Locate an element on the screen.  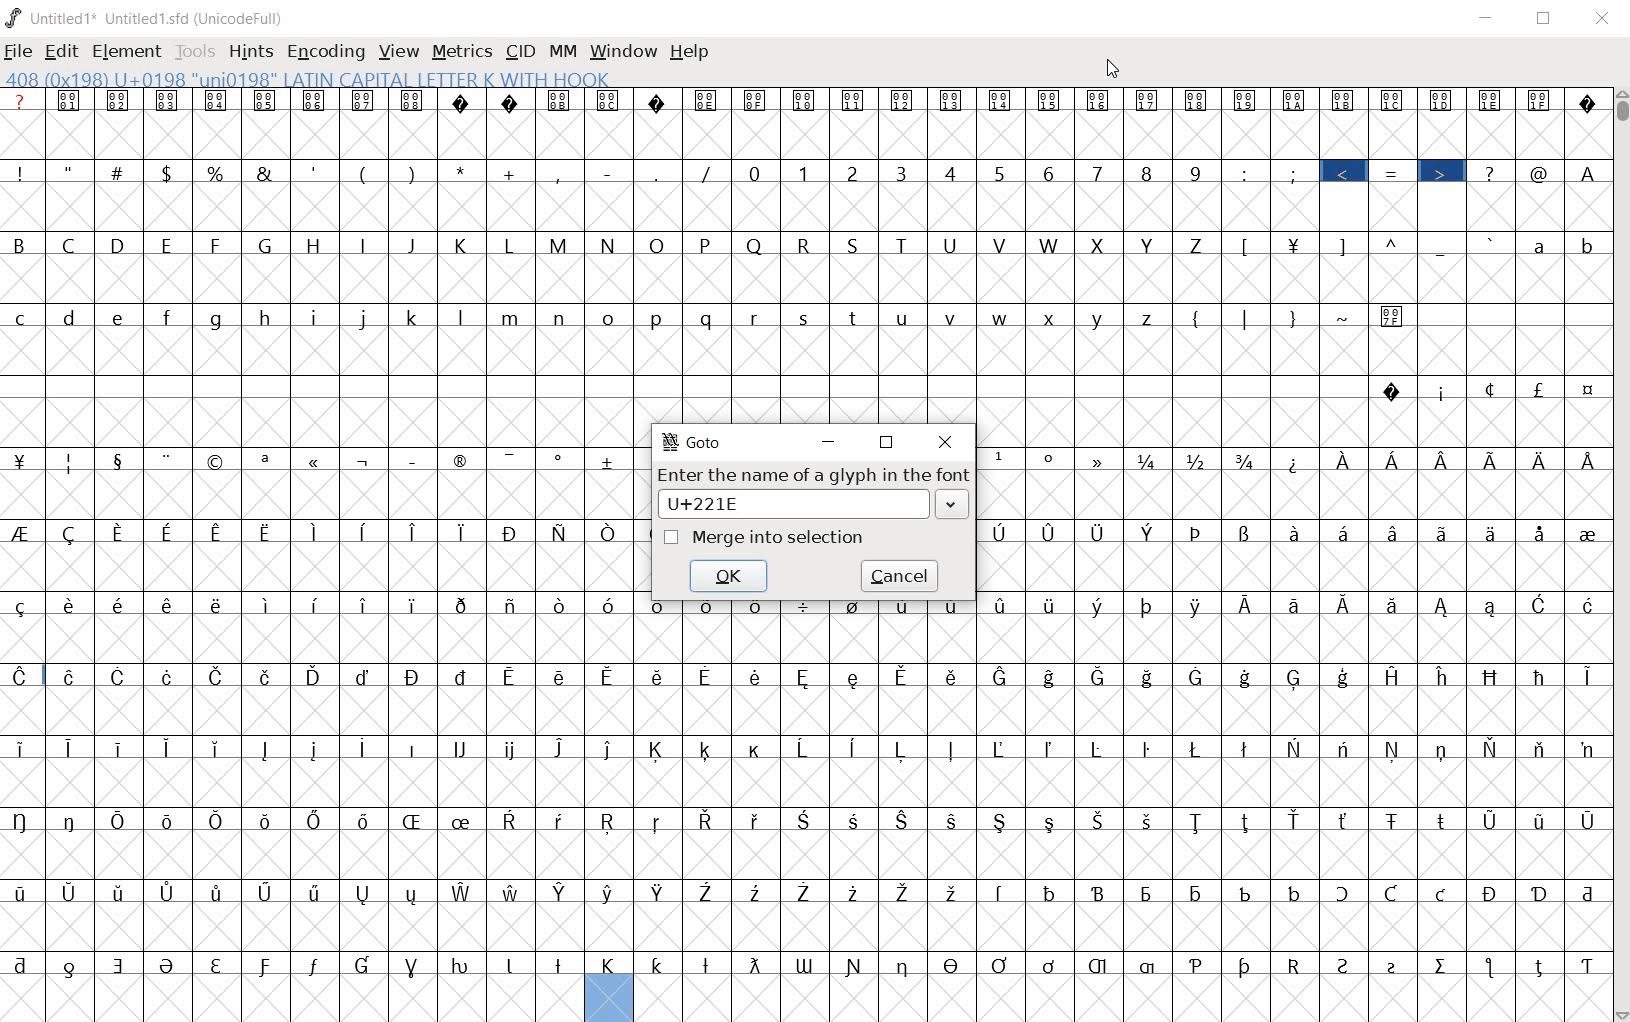
cid is located at coordinates (520, 53).